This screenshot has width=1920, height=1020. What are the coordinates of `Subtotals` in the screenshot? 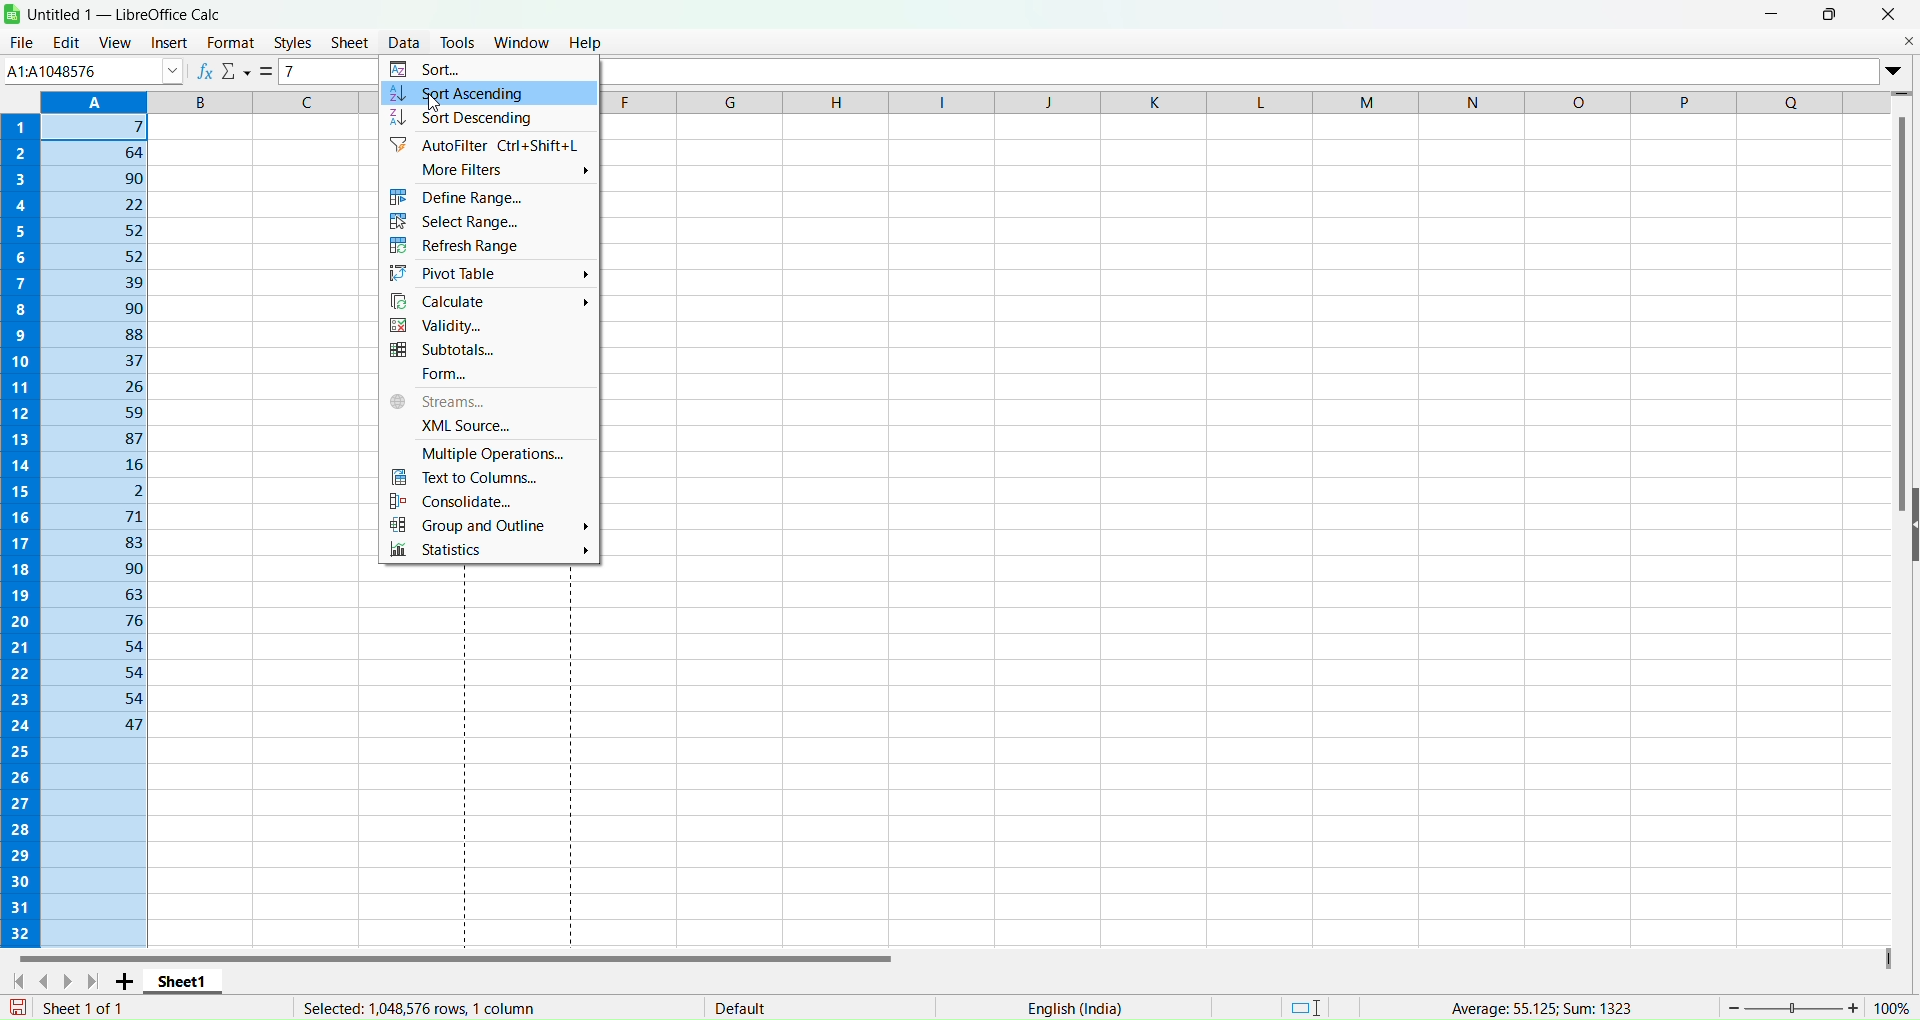 It's located at (484, 351).